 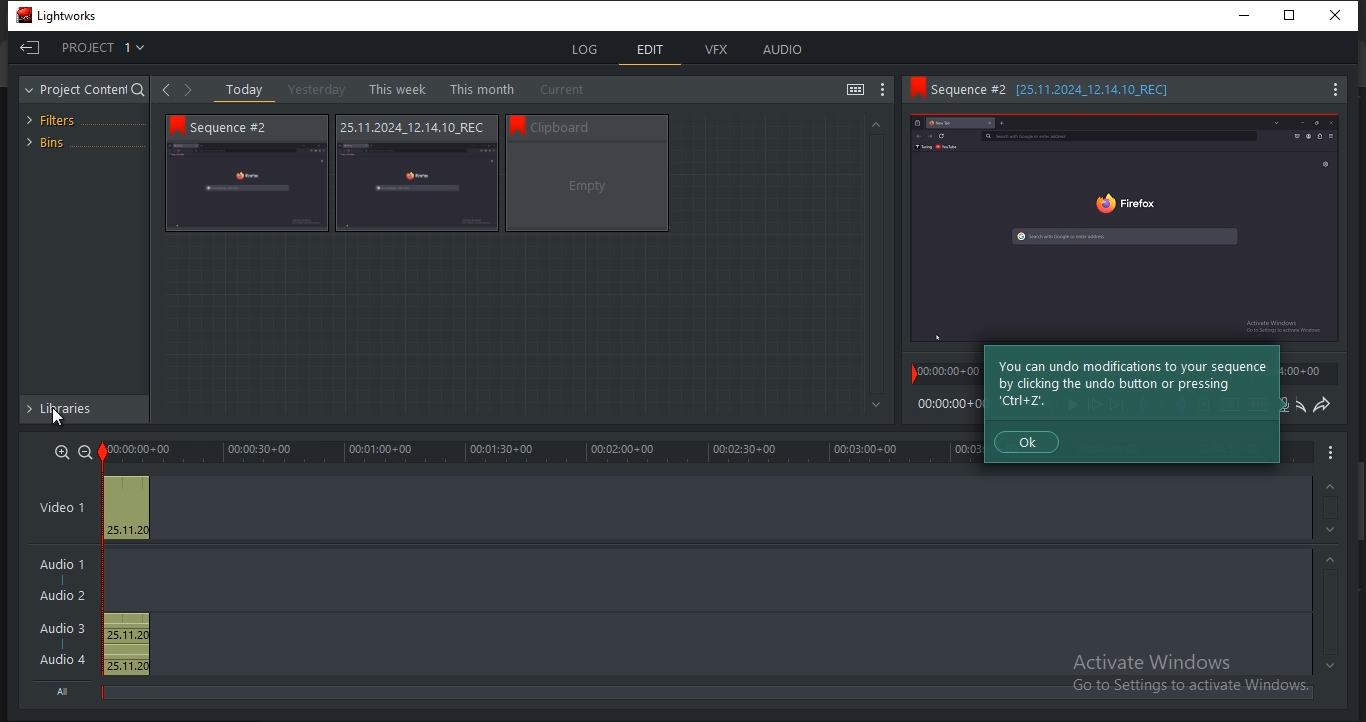 I want to click on Back, so click(x=166, y=90).